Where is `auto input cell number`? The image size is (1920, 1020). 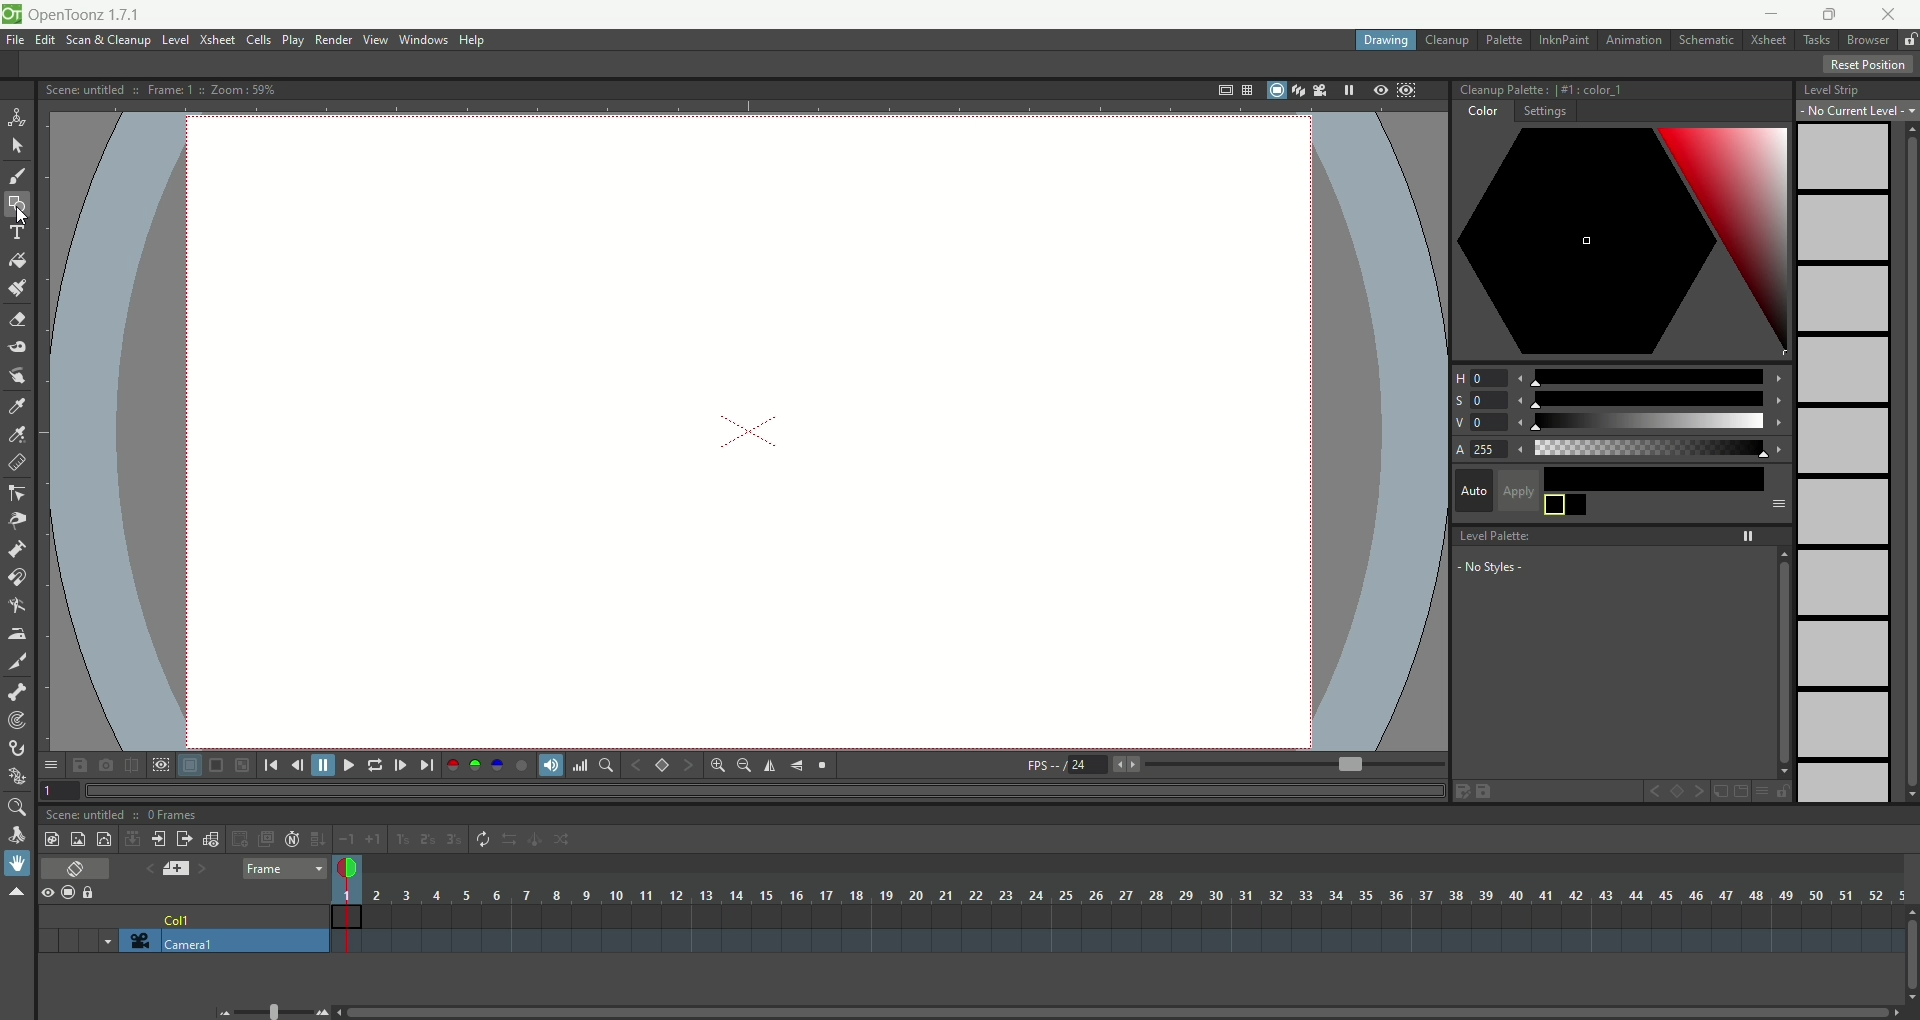
auto input cell number is located at coordinates (293, 839).